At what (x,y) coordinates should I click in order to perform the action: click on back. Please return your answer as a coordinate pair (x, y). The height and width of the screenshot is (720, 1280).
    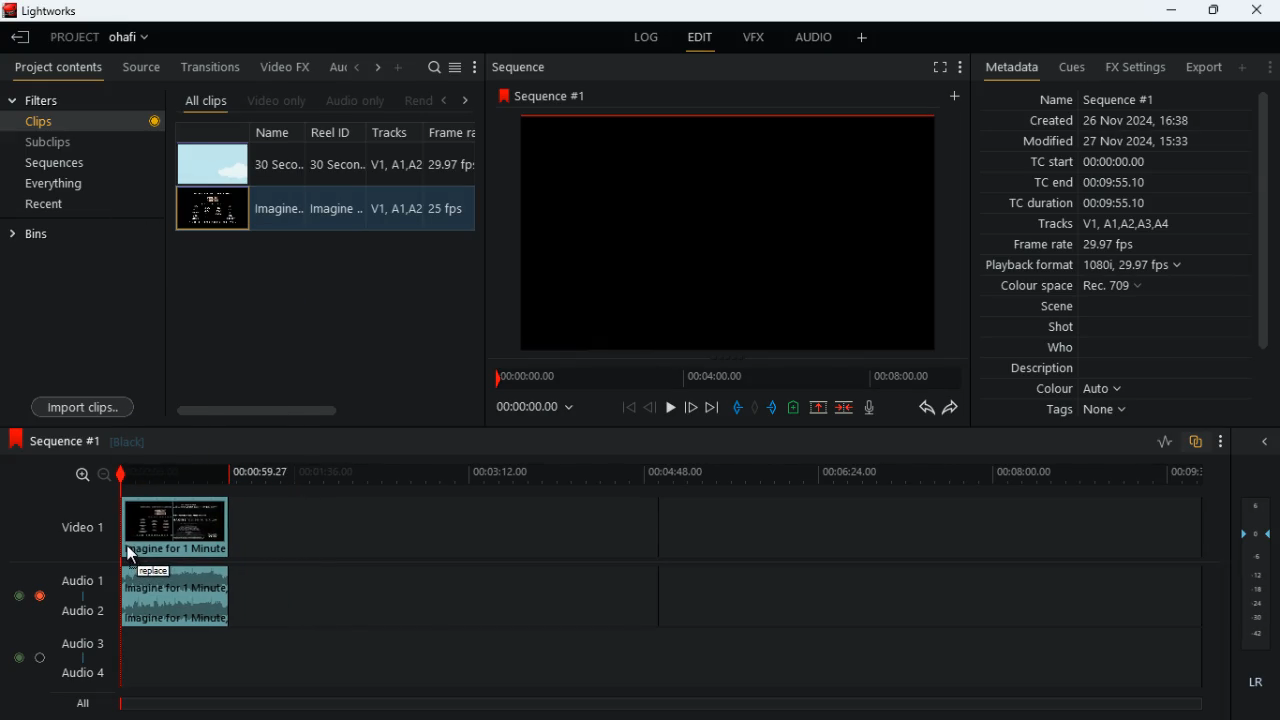
    Looking at the image, I should click on (651, 408).